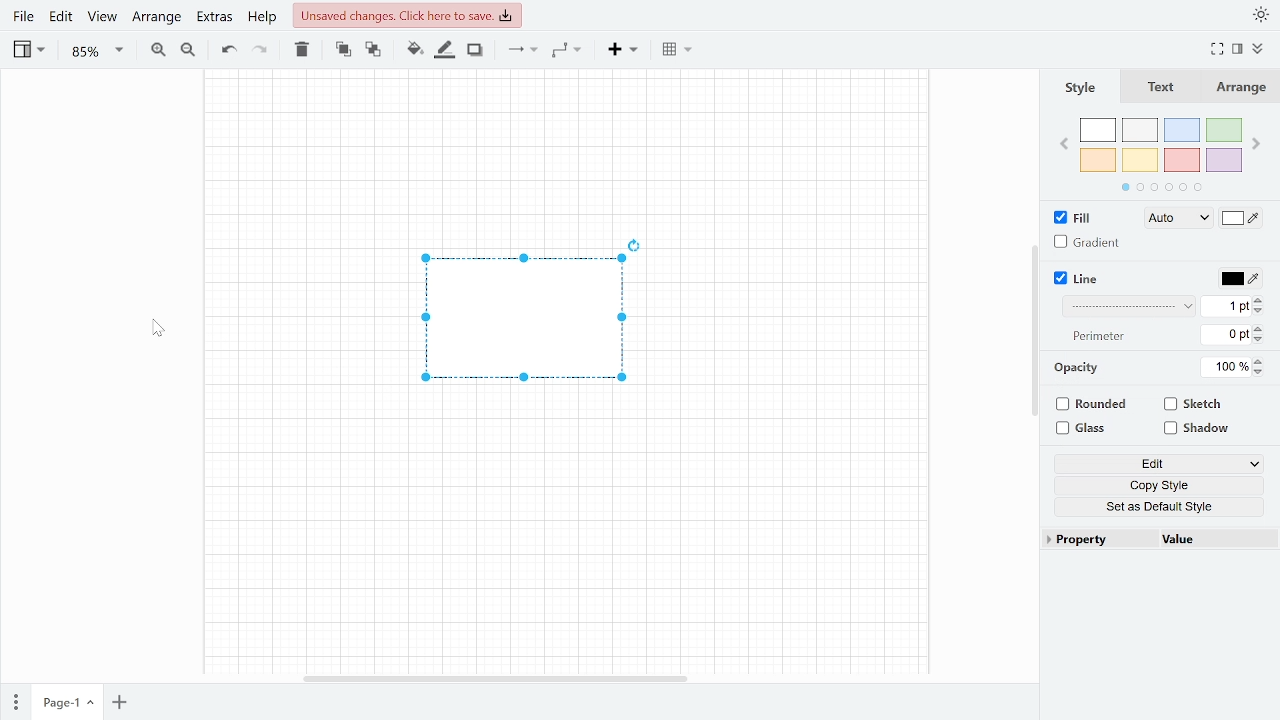 The width and height of the screenshot is (1280, 720). Describe the element at coordinates (28, 51) in the screenshot. I see `View` at that location.